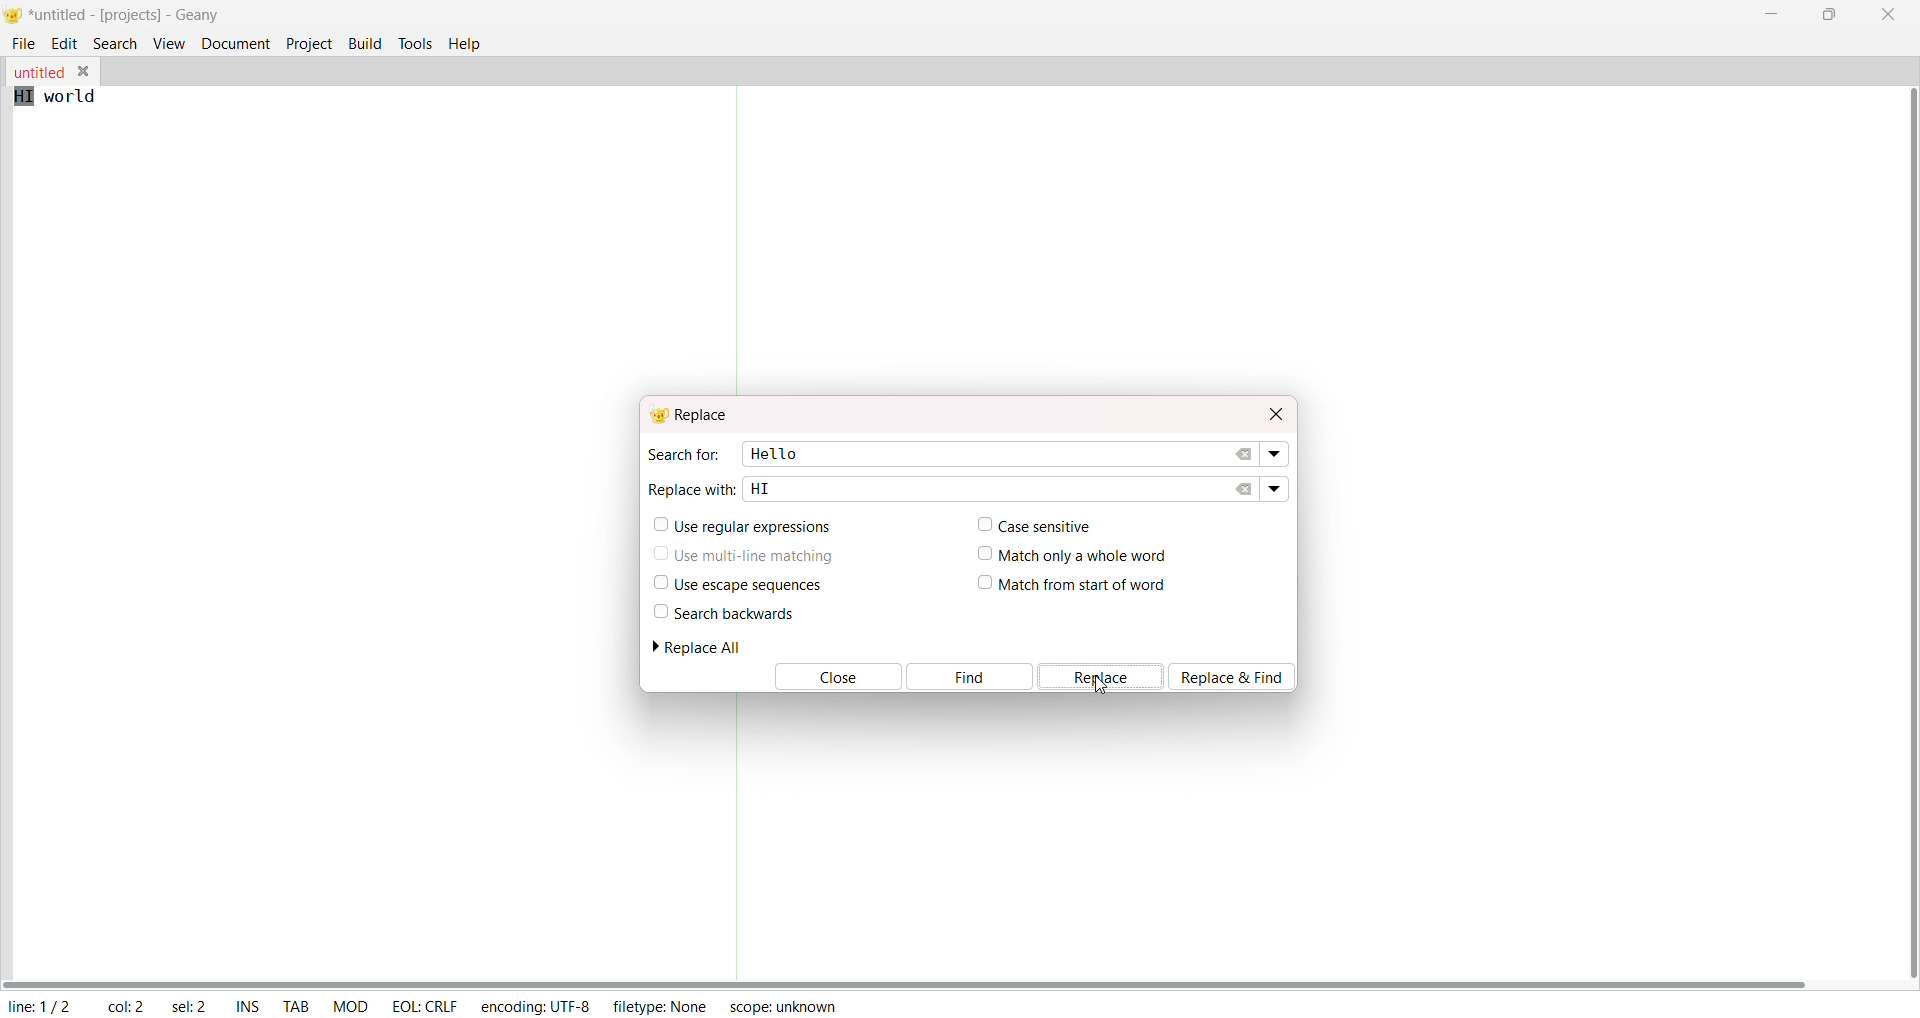 The image size is (1920, 1018). I want to click on replaced hello with hi, so click(24, 97).